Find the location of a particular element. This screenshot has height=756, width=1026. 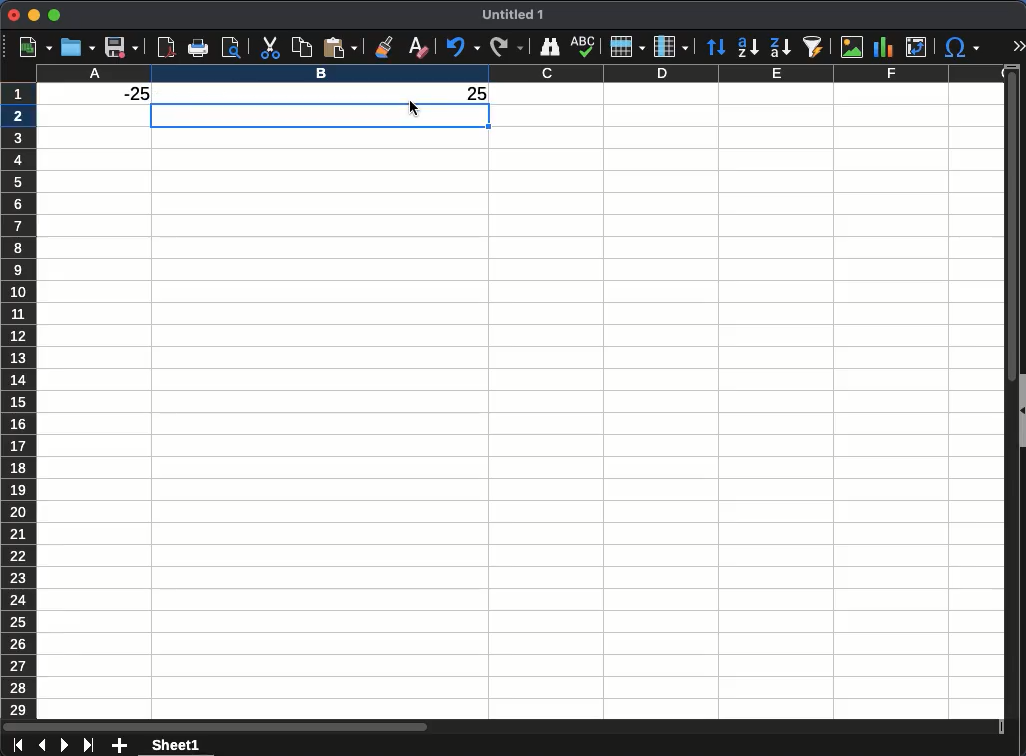

save is located at coordinates (122, 47).